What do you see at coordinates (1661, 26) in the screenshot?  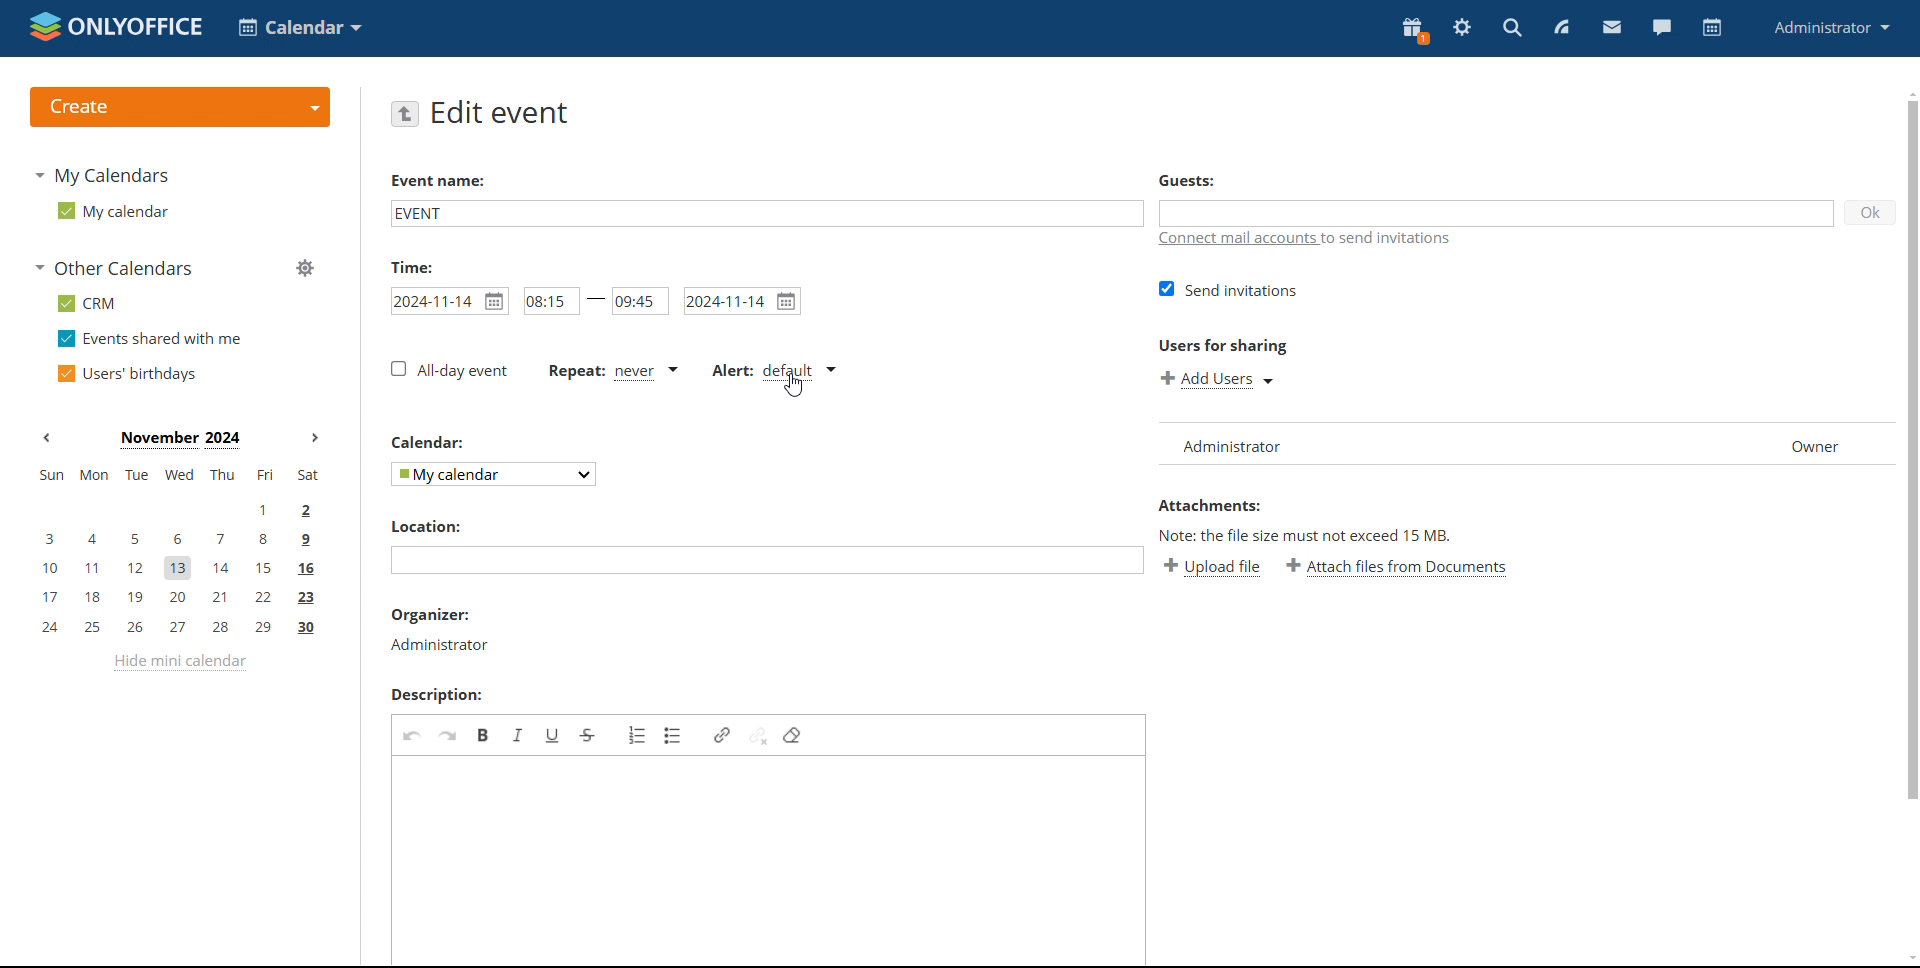 I see `chat` at bounding box center [1661, 26].